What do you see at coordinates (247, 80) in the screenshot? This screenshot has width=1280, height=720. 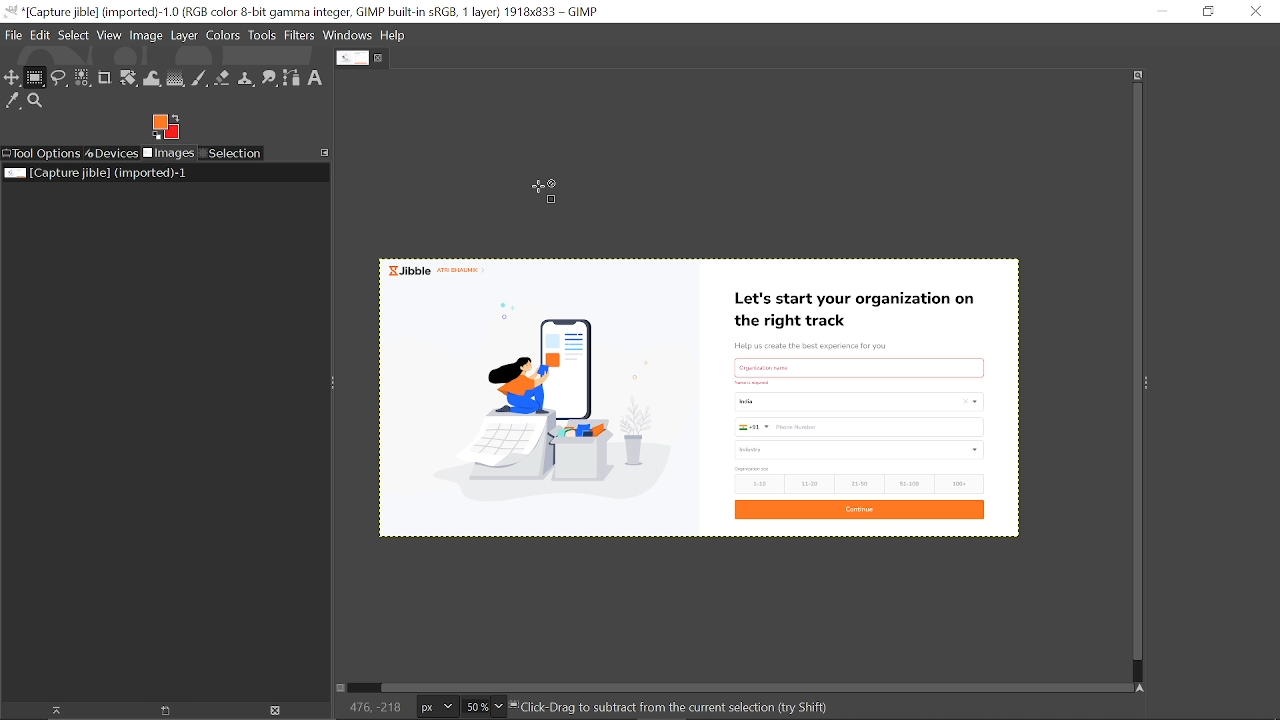 I see `Clone tool` at bounding box center [247, 80].